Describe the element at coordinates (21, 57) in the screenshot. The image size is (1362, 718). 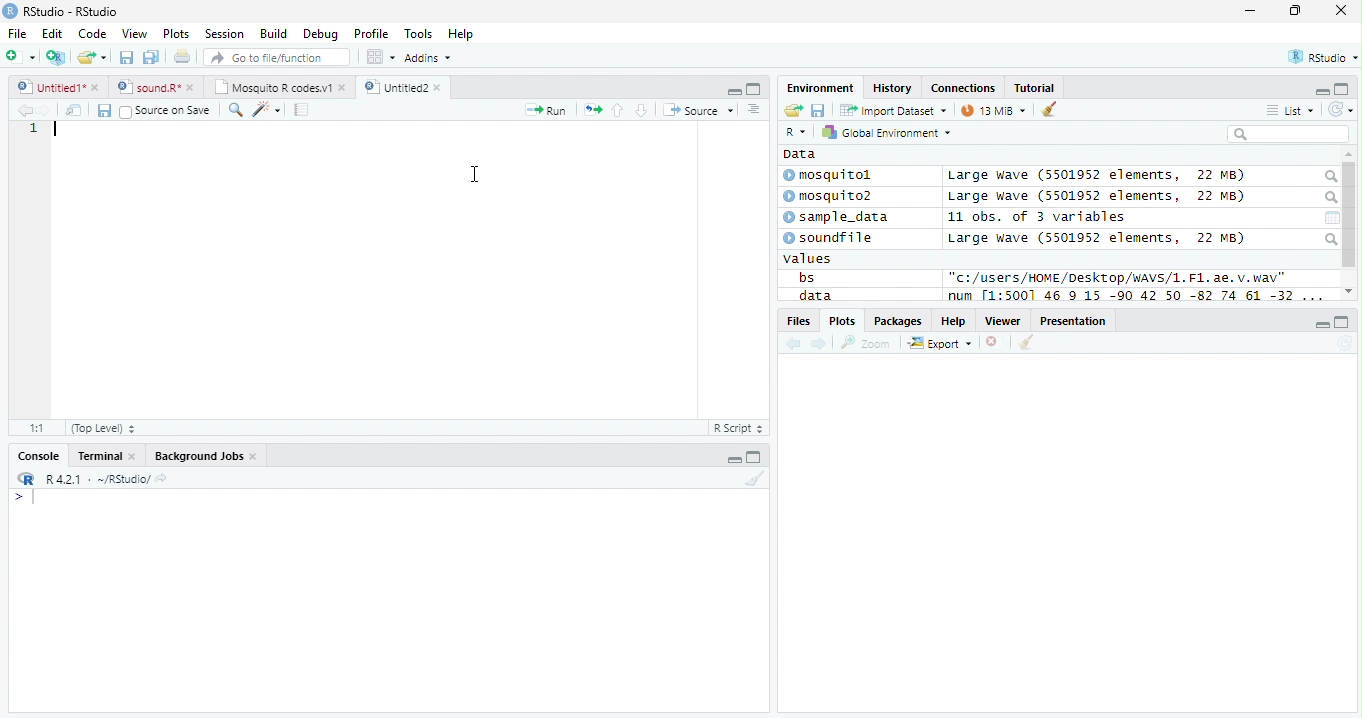
I see `new file` at that location.